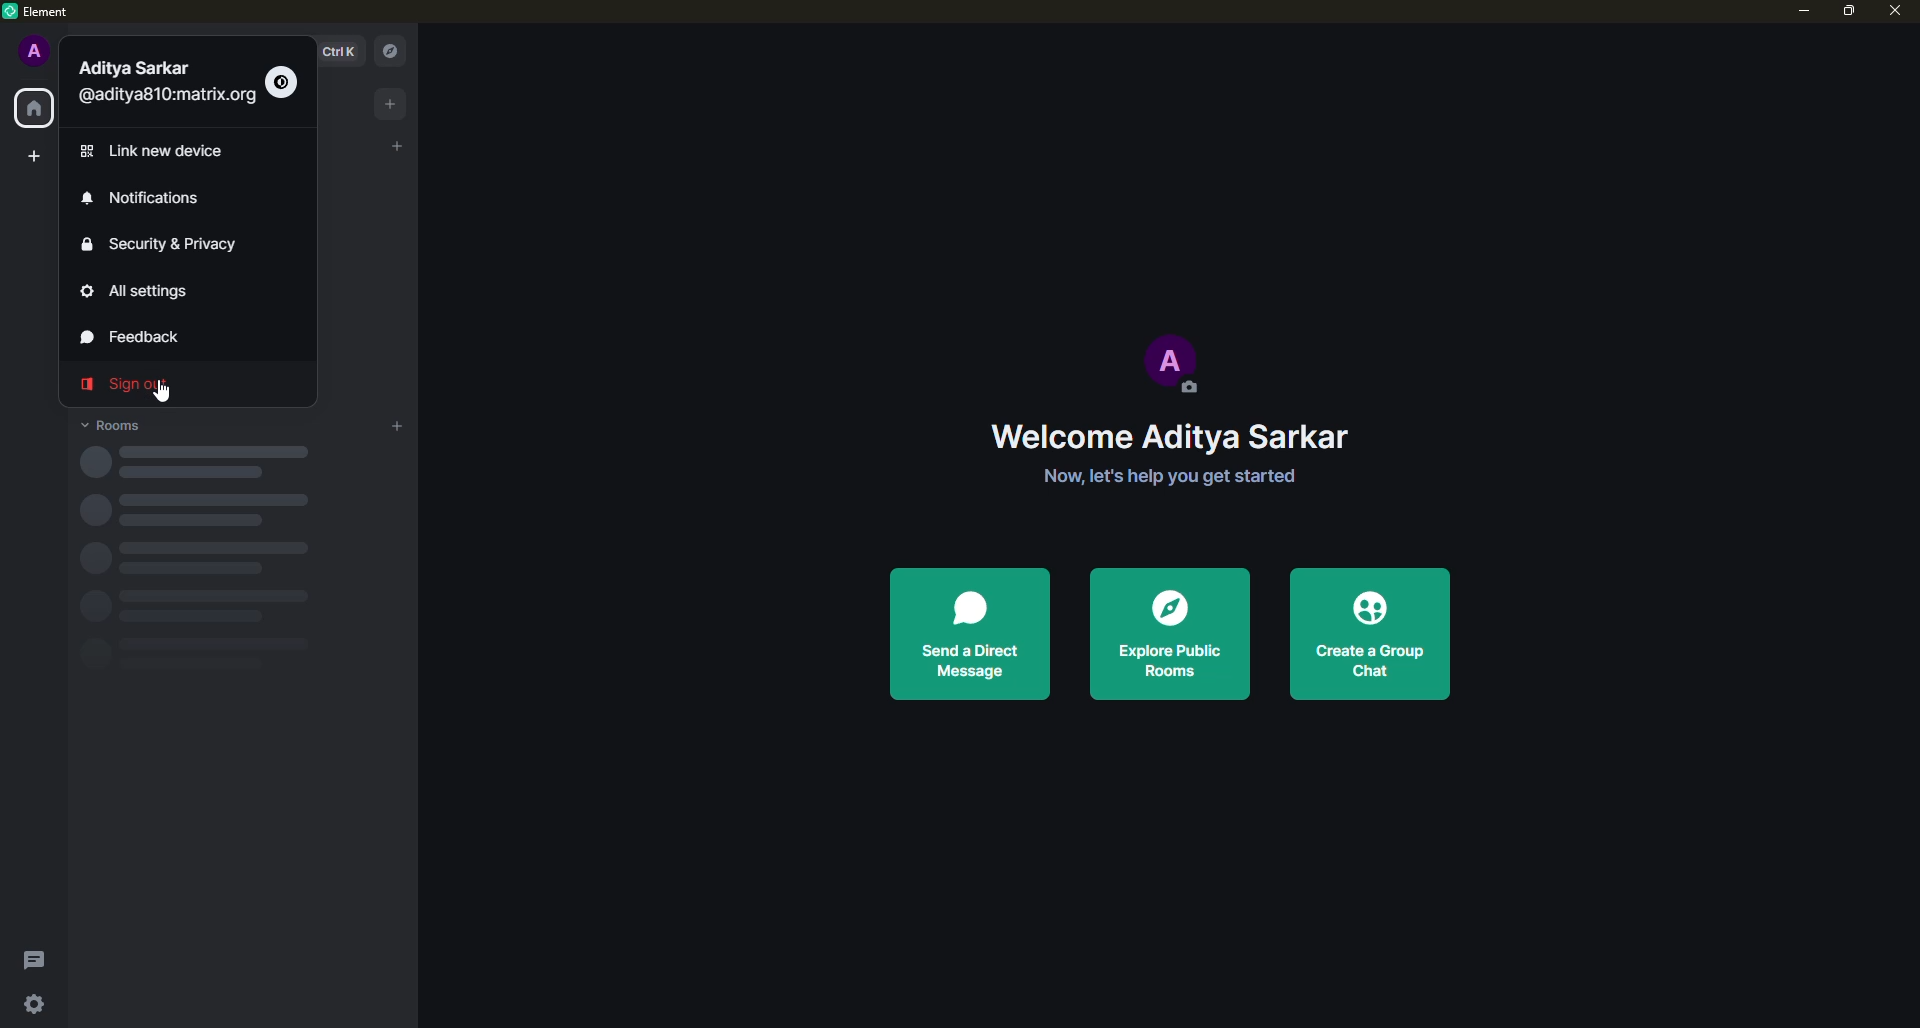  I want to click on create a space, so click(37, 157).